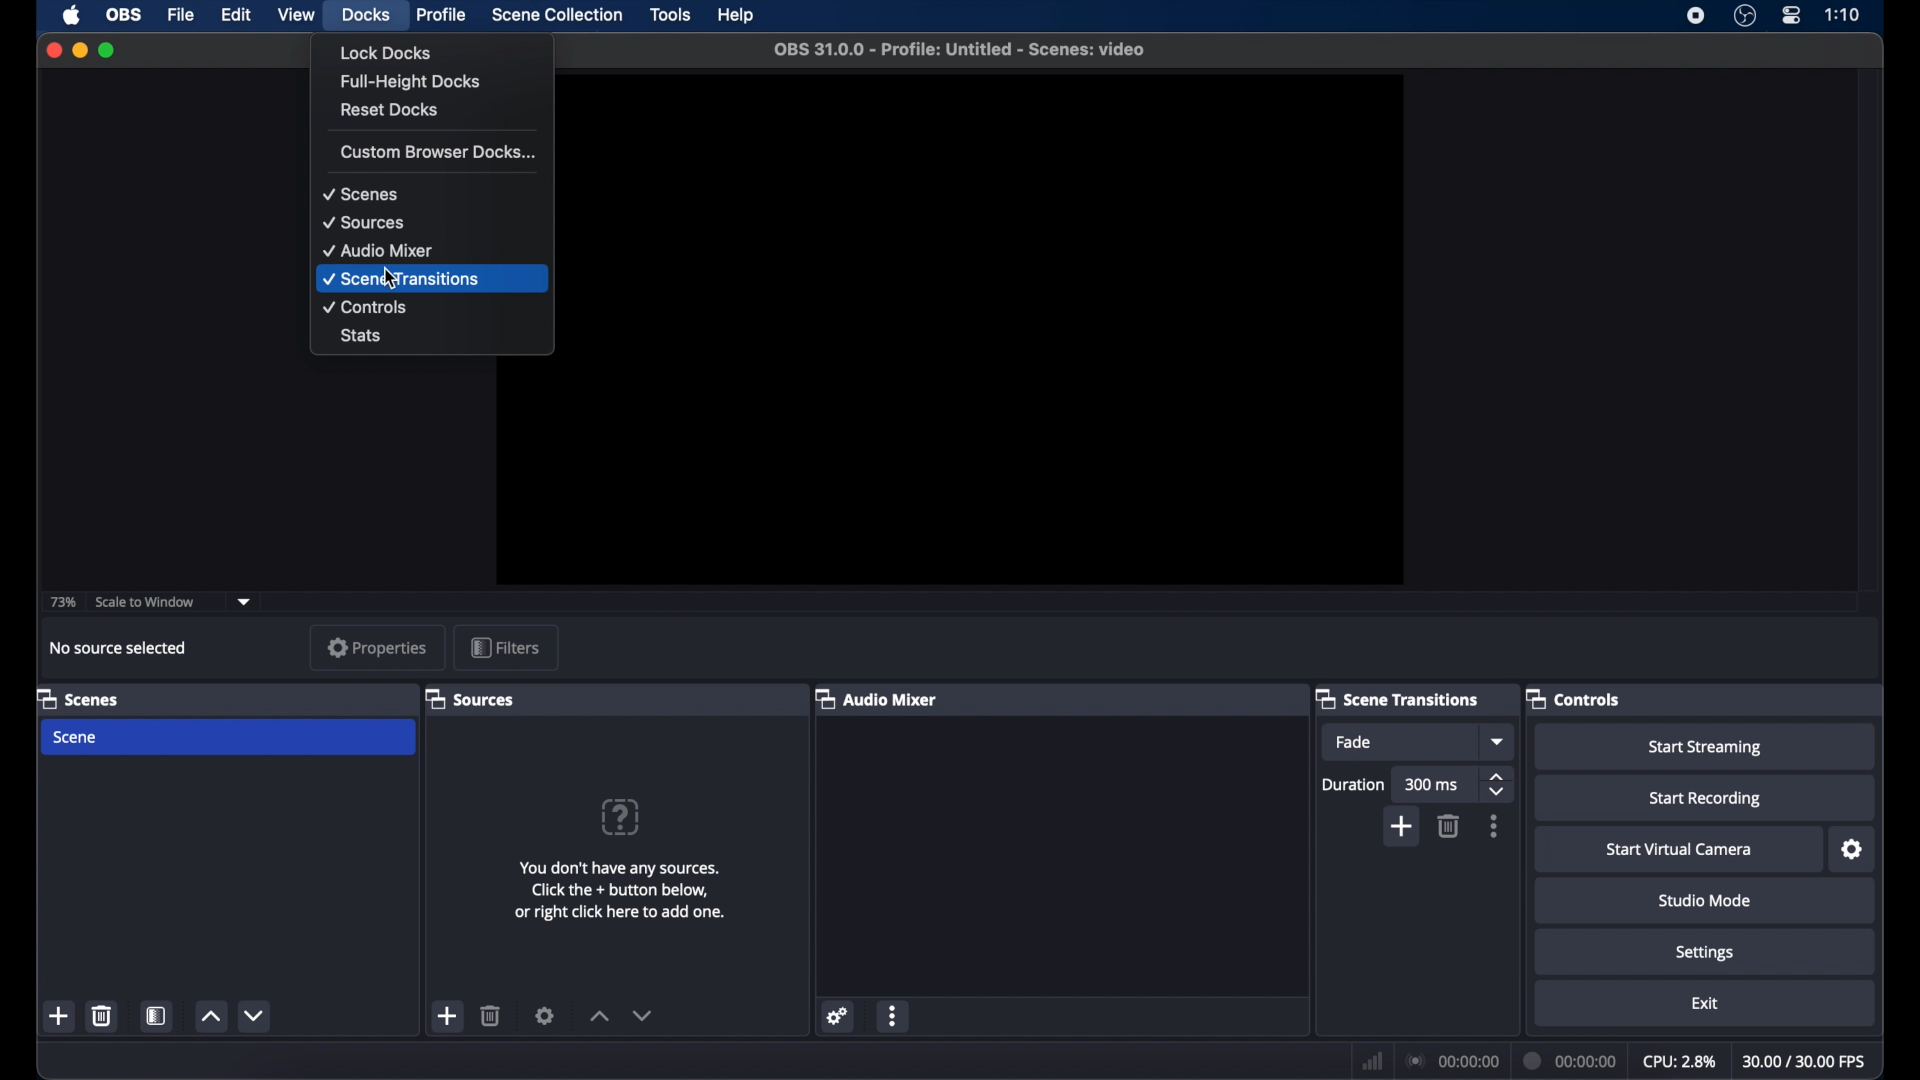 This screenshot has height=1080, width=1920. Describe the element at coordinates (1433, 786) in the screenshot. I see `300 ms` at that location.